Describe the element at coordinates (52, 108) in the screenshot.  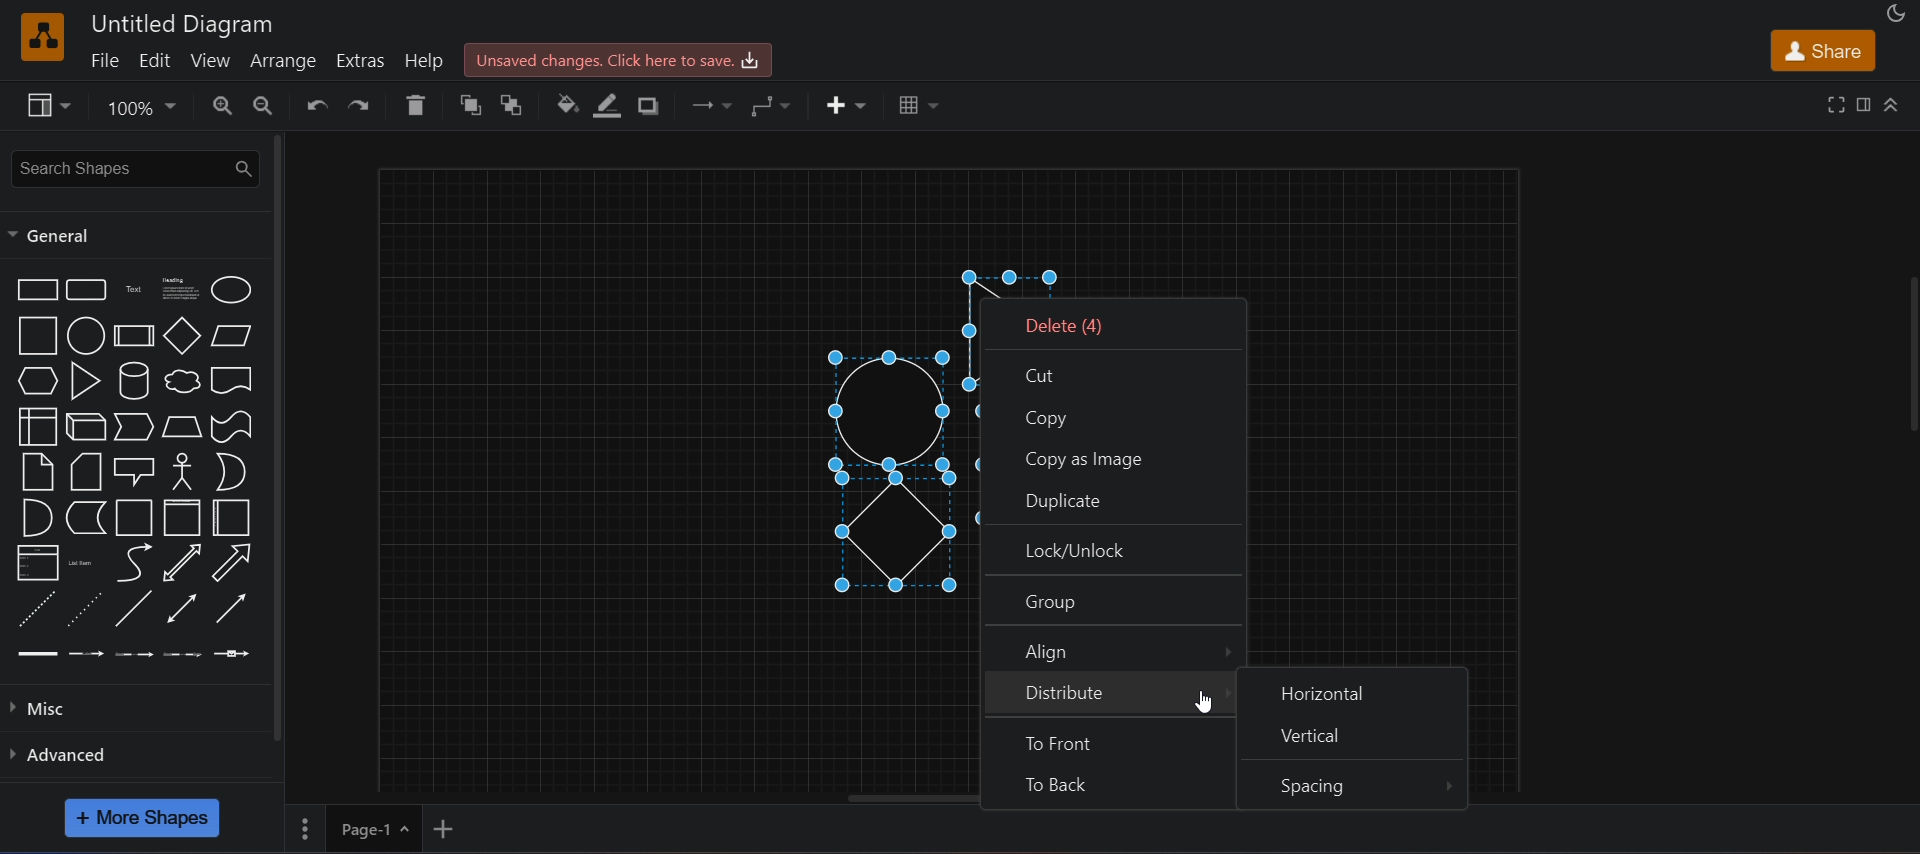
I see `view` at that location.